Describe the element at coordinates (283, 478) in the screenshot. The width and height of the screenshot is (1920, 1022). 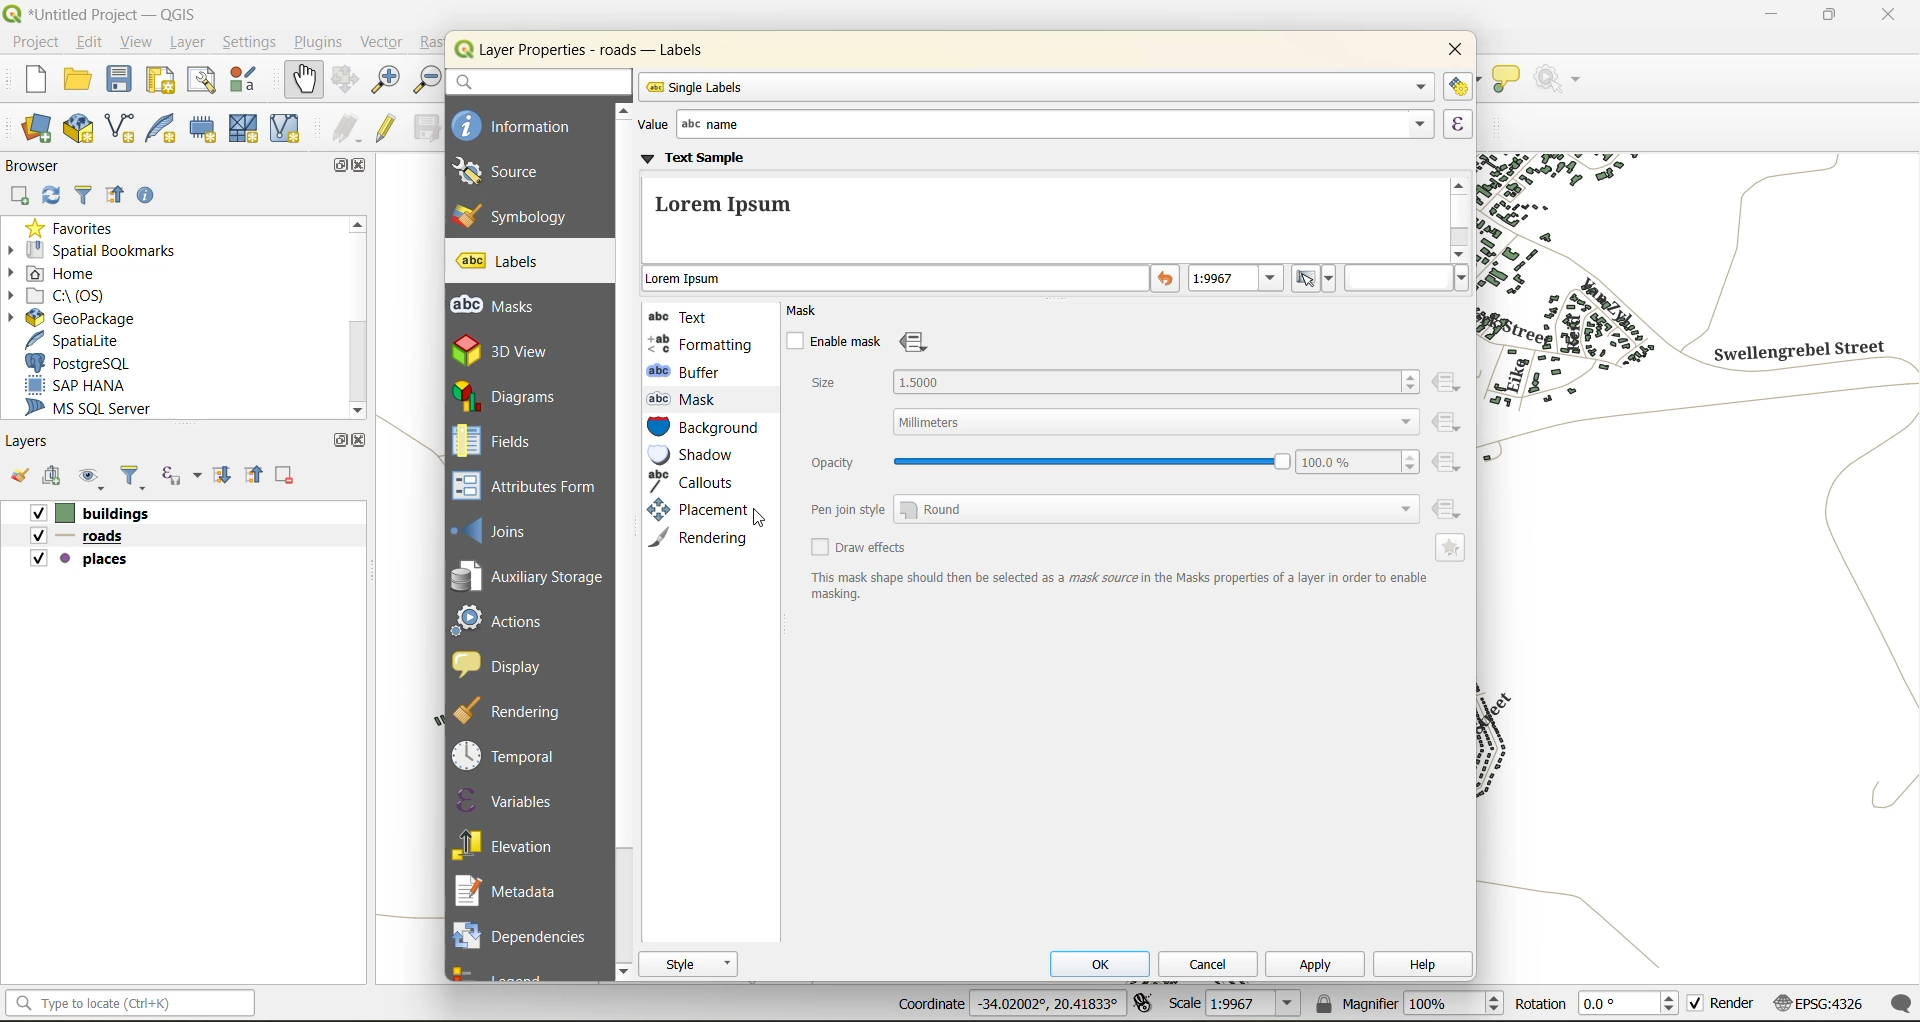
I see `remove` at that location.